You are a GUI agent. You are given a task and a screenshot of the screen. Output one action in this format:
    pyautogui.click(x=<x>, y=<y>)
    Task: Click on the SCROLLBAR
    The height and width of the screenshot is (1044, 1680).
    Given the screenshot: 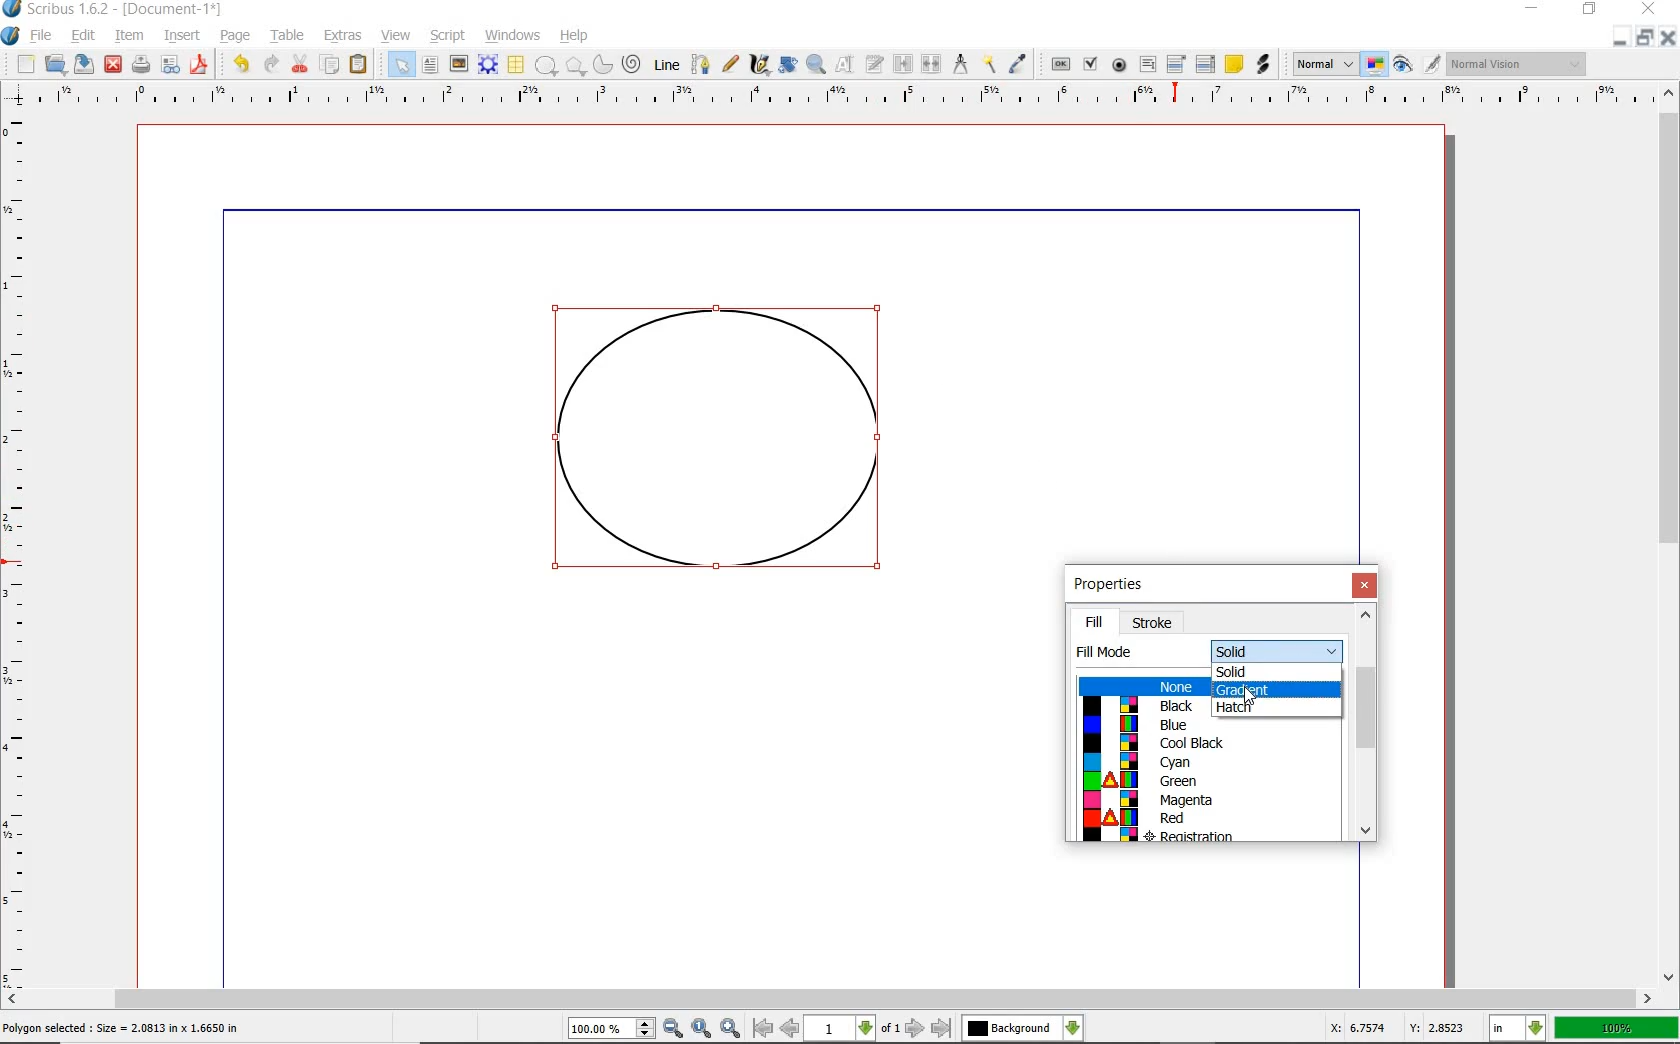 What is the action you would take?
    pyautogui.click(x=1670, y=532)
    